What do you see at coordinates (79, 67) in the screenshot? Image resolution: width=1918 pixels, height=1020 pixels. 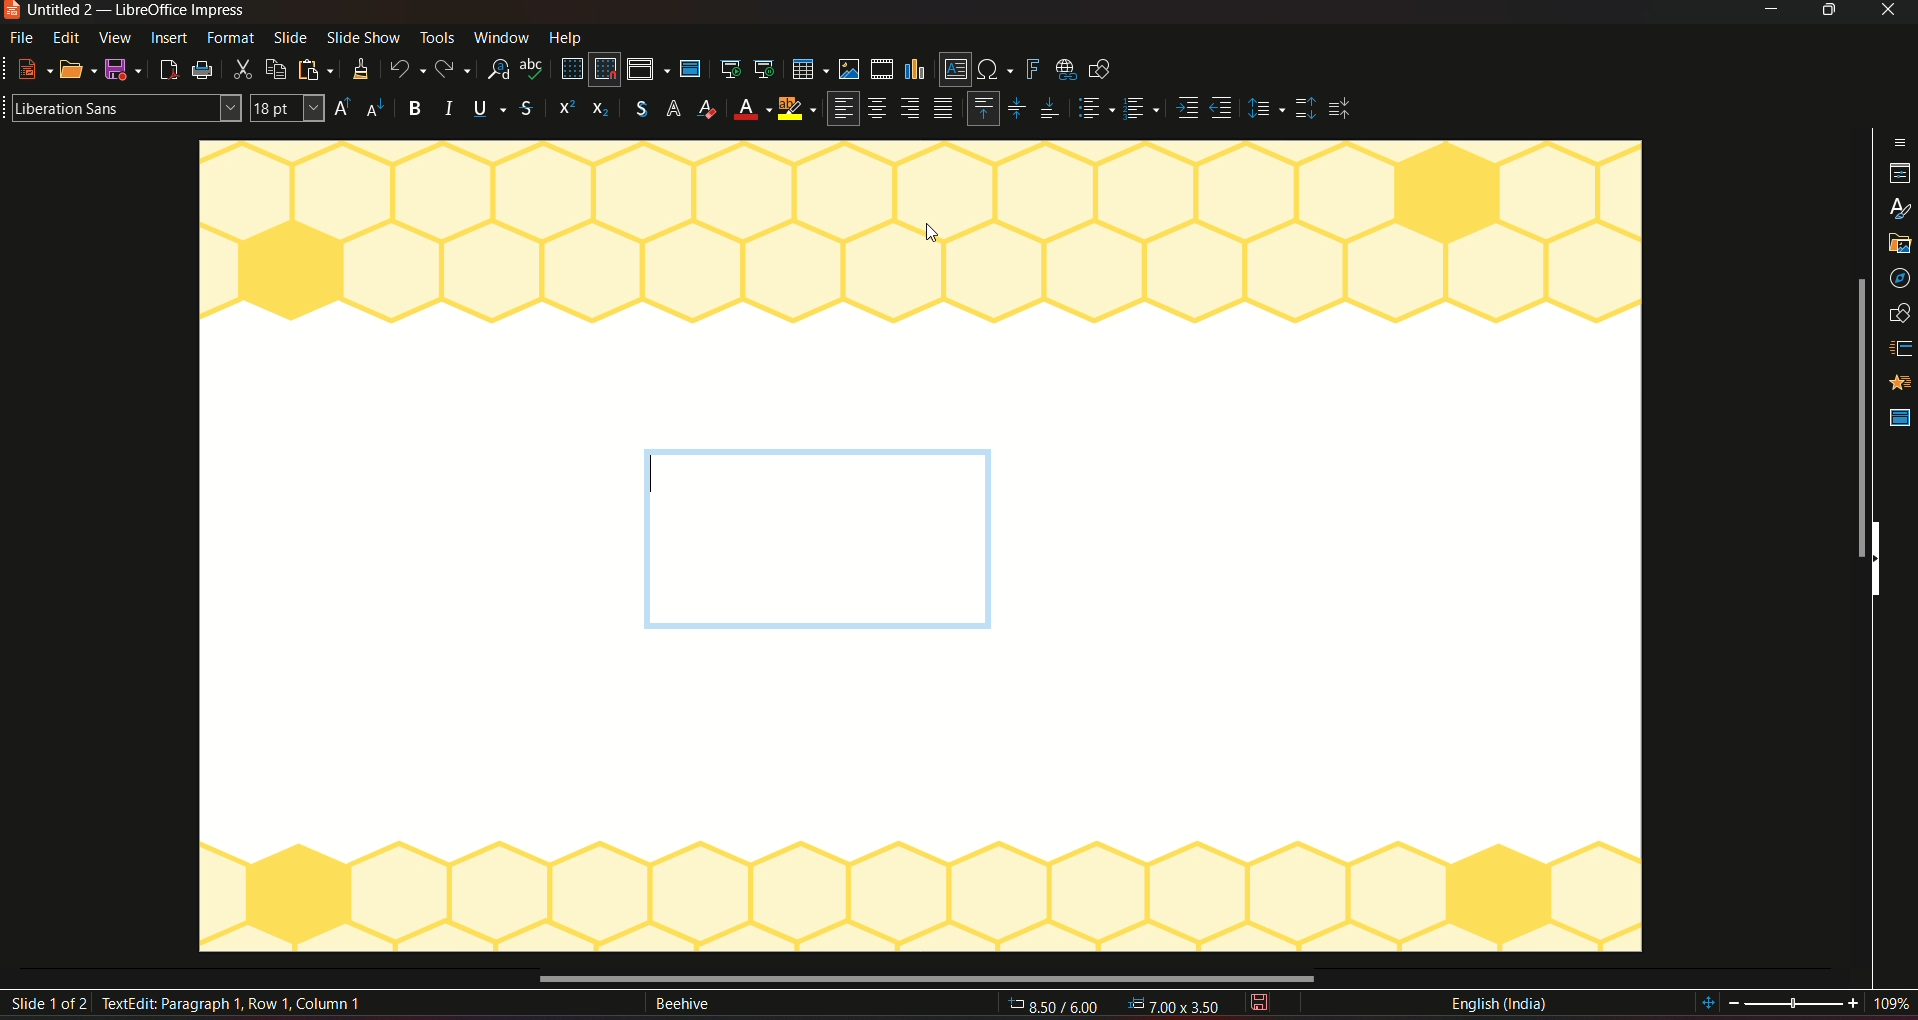 I see `open` at bounding box center [79, 67].